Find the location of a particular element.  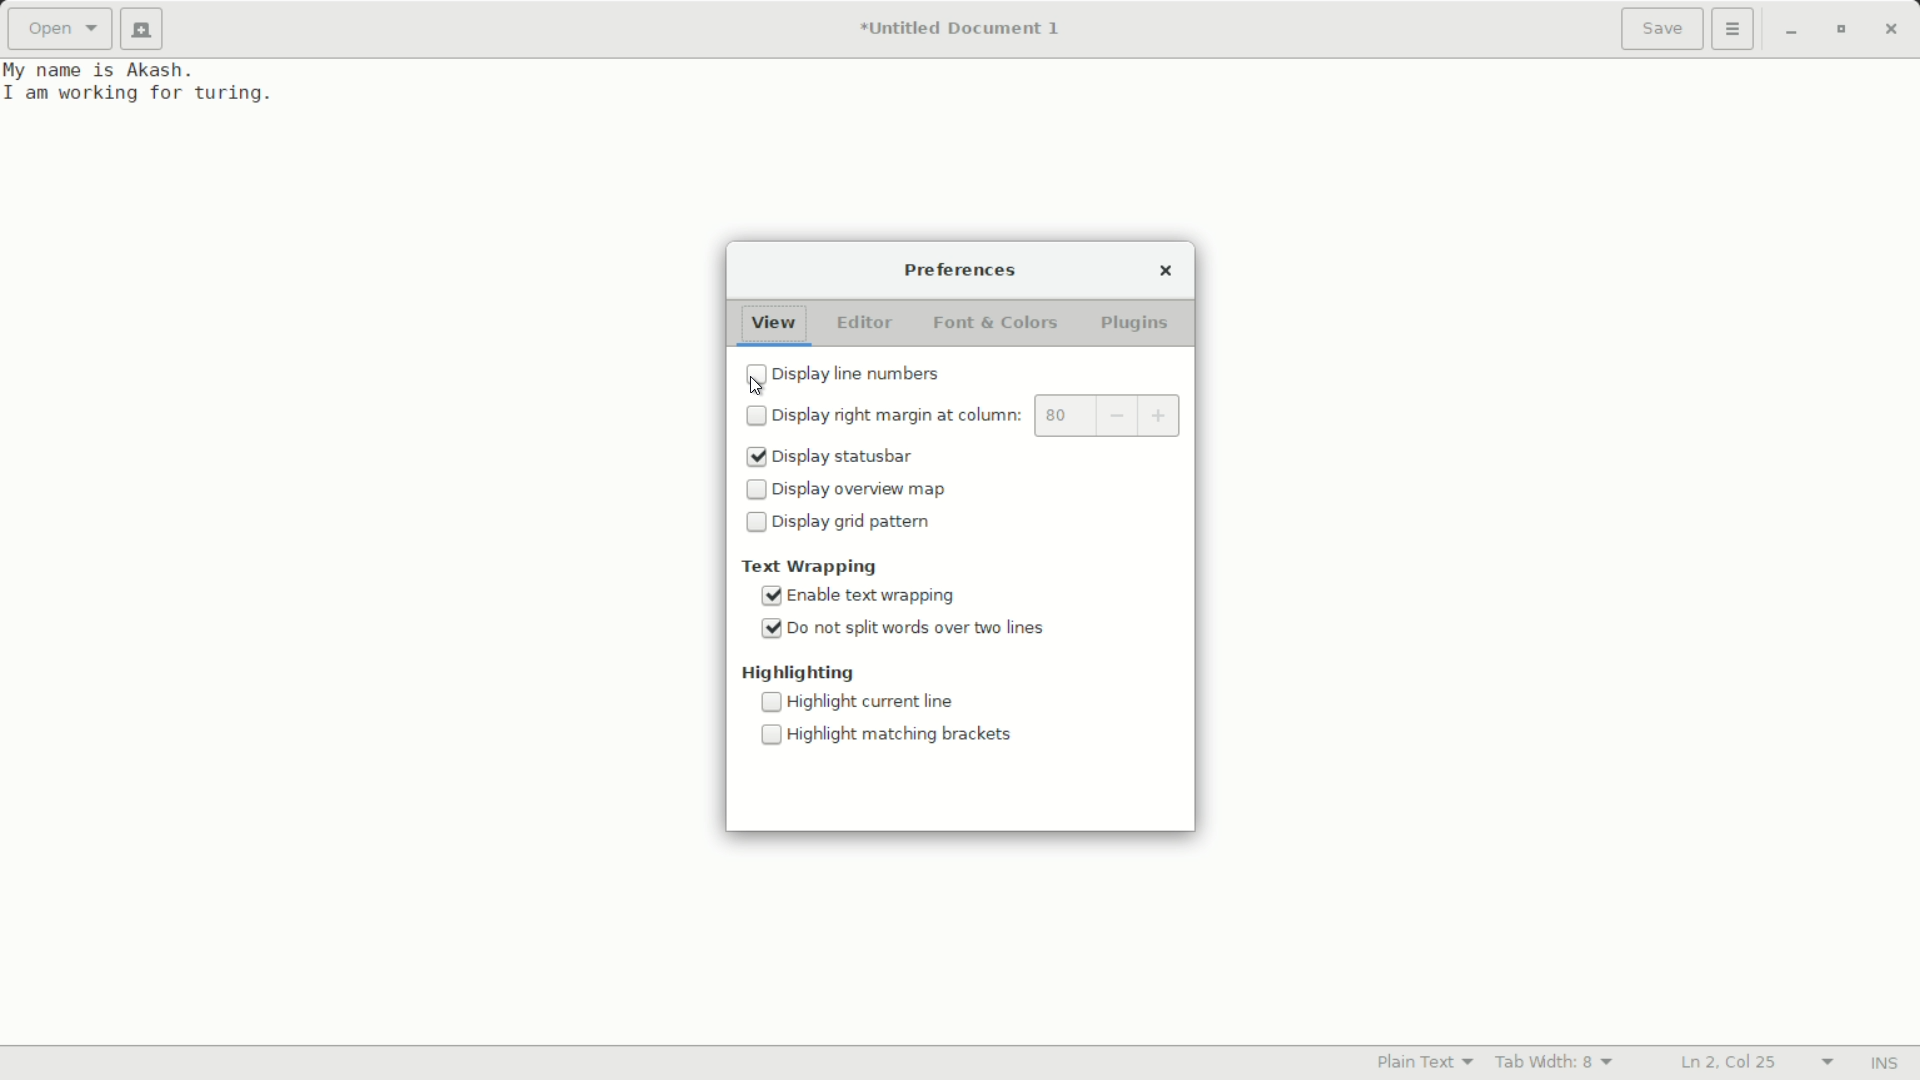

text wrapping is located at coordinates (812, 566).